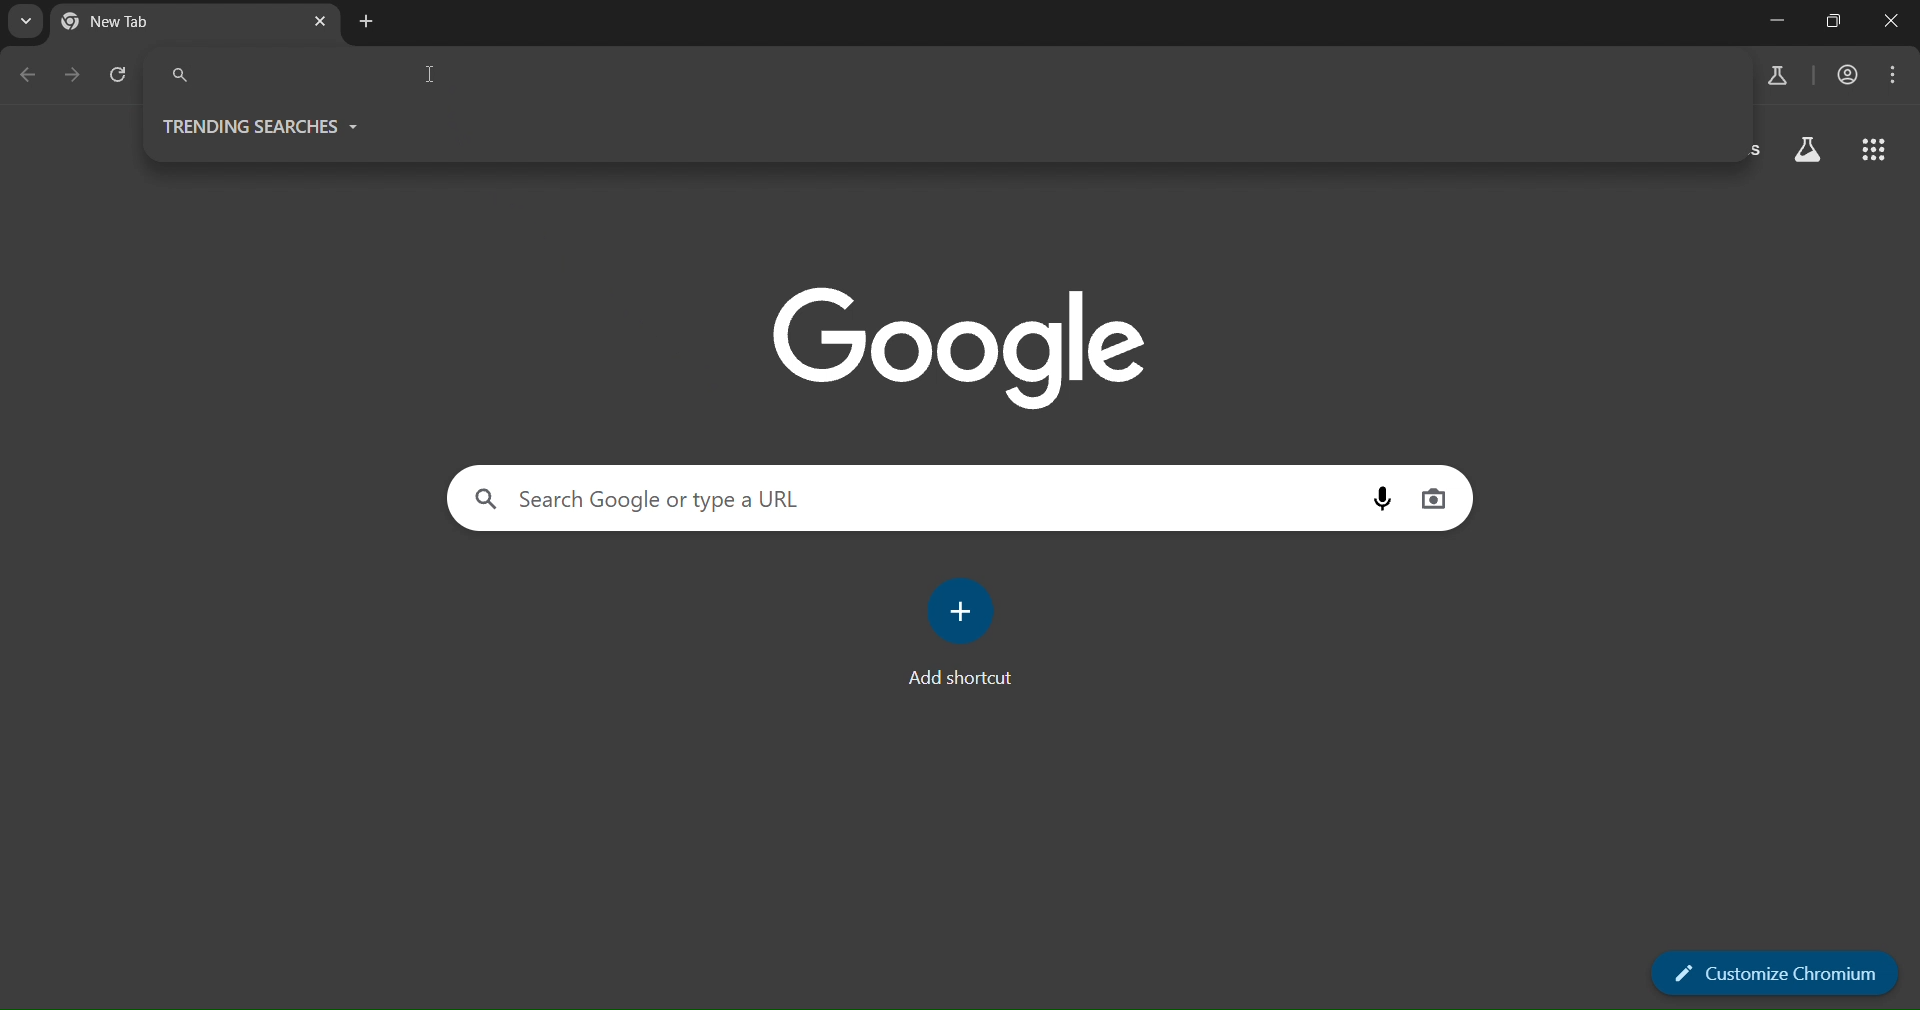 This screenshot has height=1010, width=1920. Describe the element at coordinates (120, 71) in the screenshot. I see `reload page` at that location.